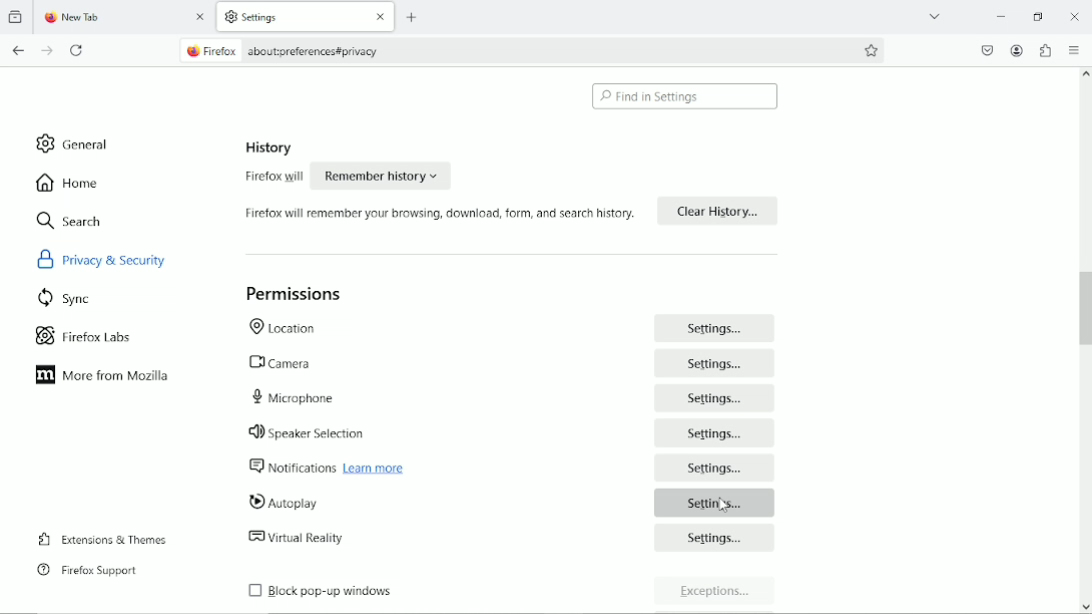 Image resolution: width=1092 pixels, height=614 pixels. I want to click on account, so click(1017, 51).